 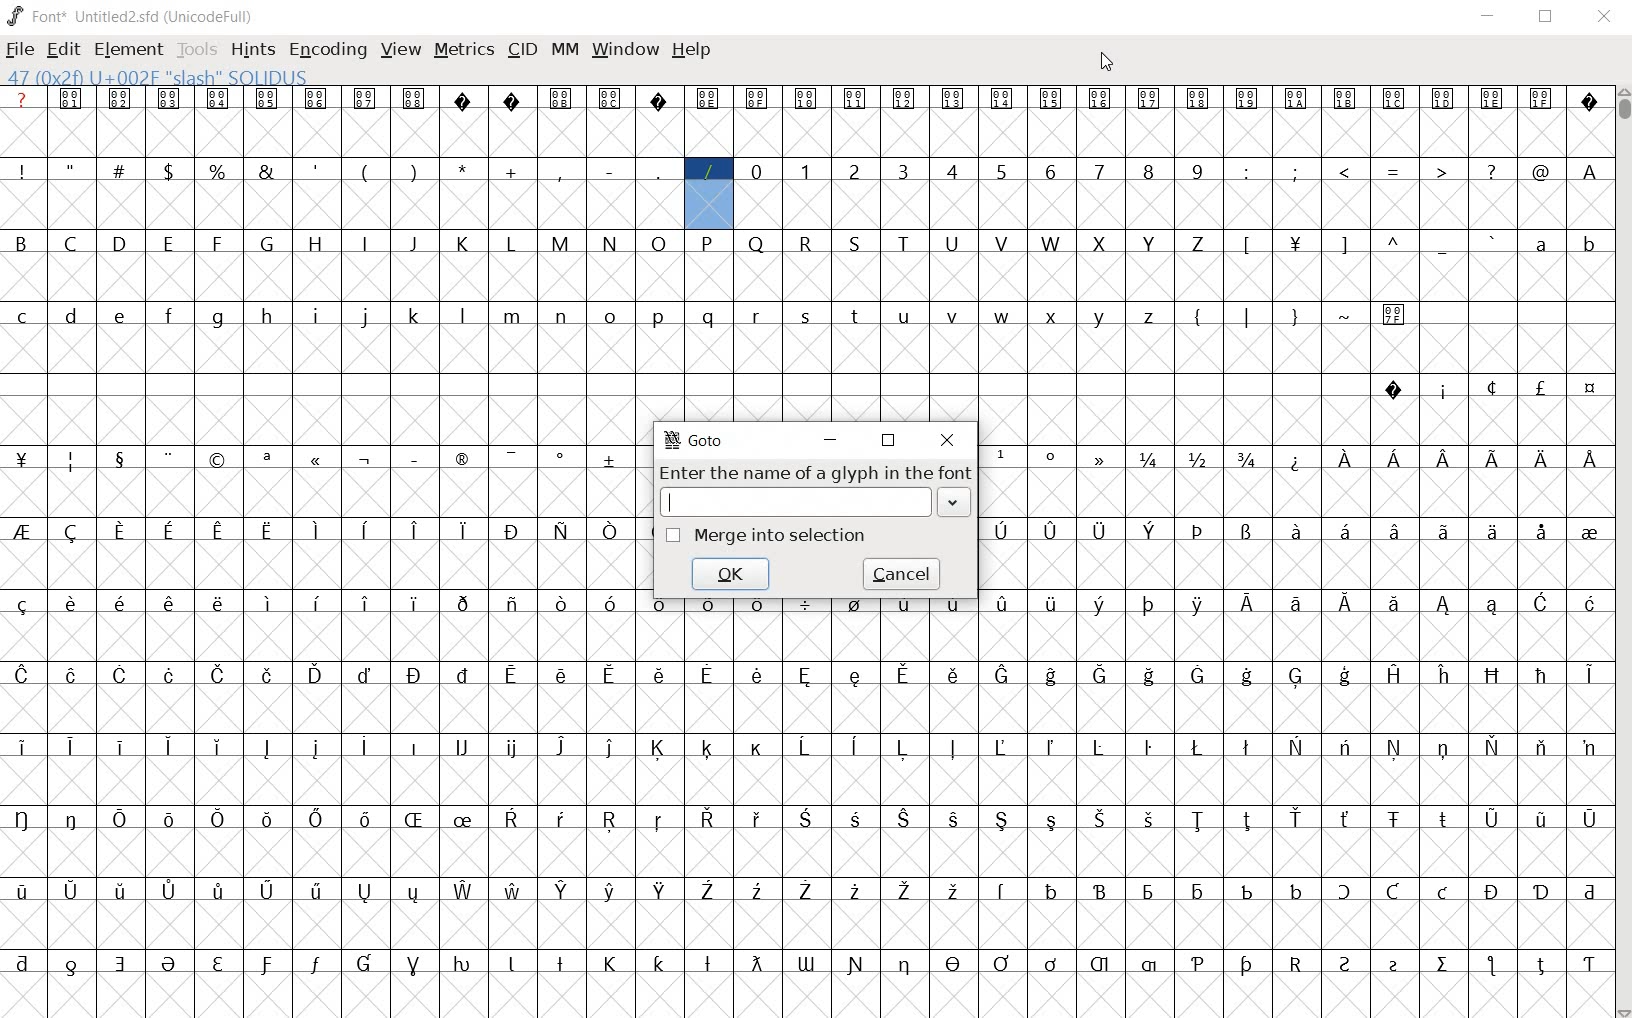 What do you see at coordinates (268, 675) in the screenshot?
I see `glyph` at bounding box center [268, 675].